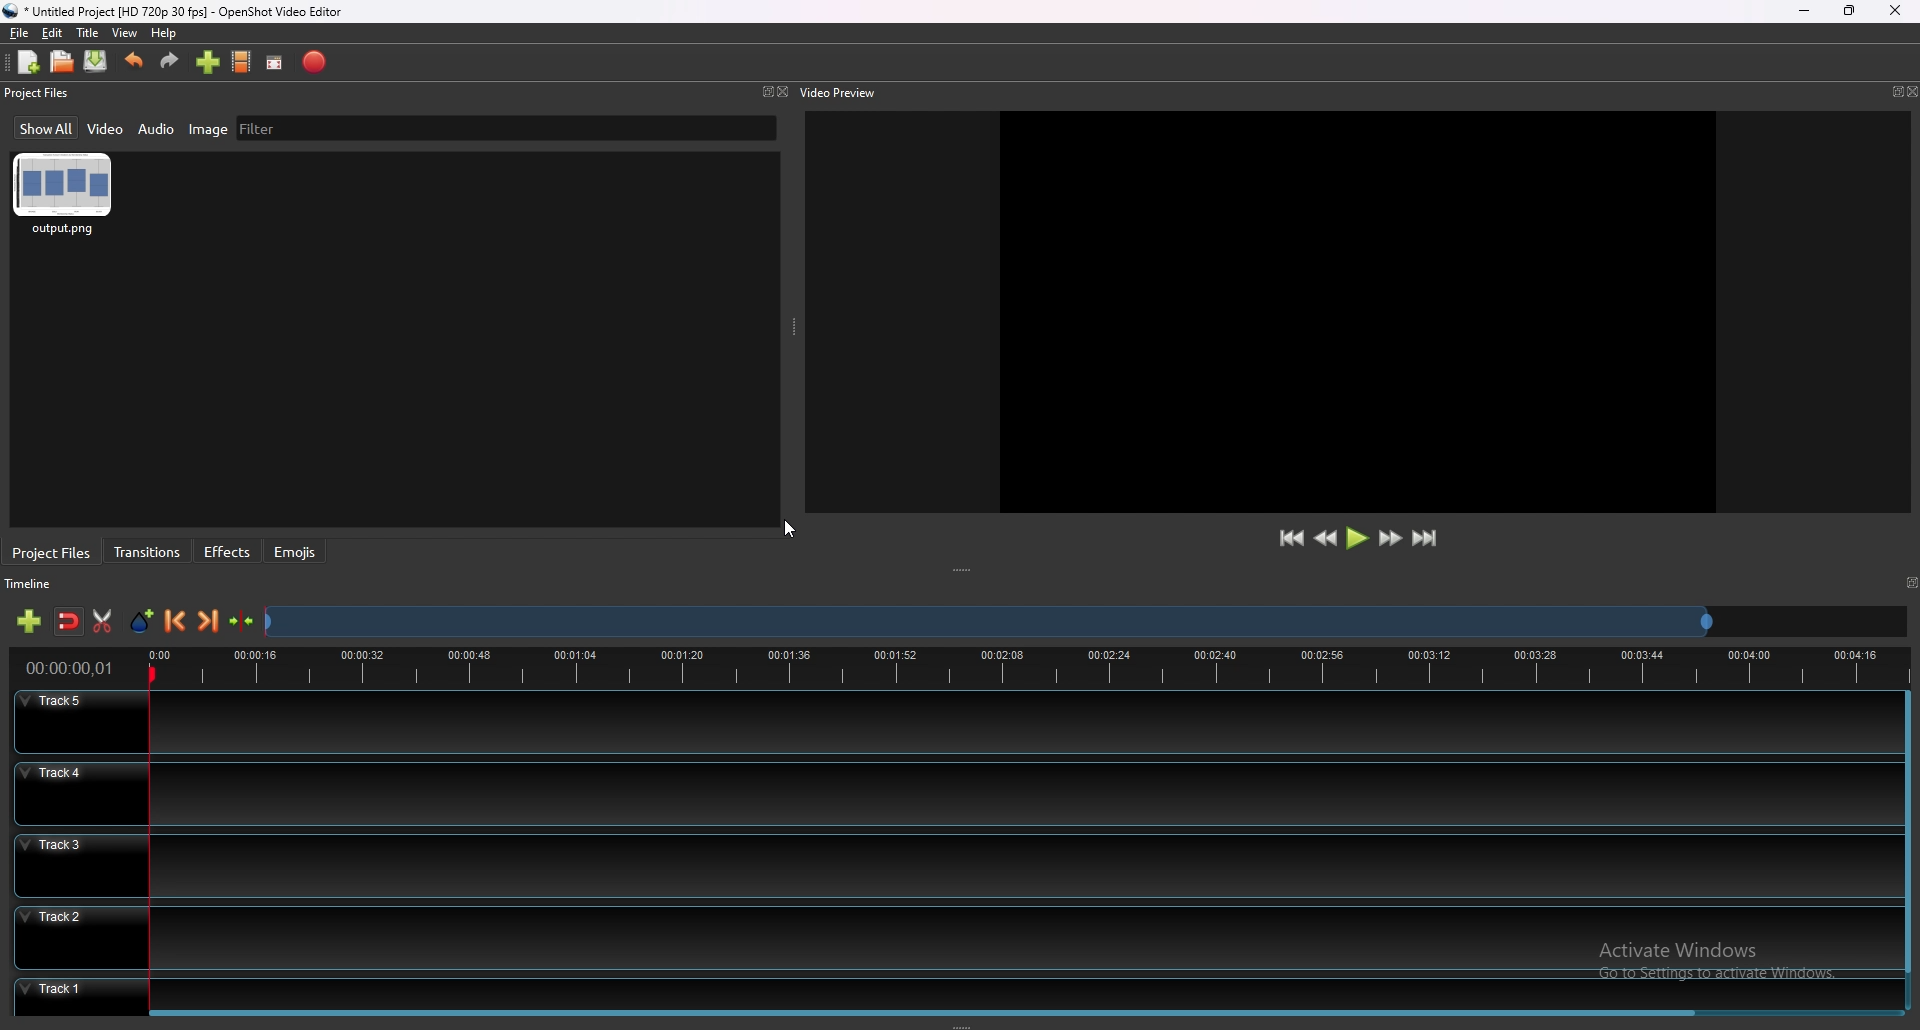 The width and height of the screenshot is (1920, 1030). What do you see at coordinates (954, 722) in the screenshot?
I see `track 5` at bounding box center [954, 722].